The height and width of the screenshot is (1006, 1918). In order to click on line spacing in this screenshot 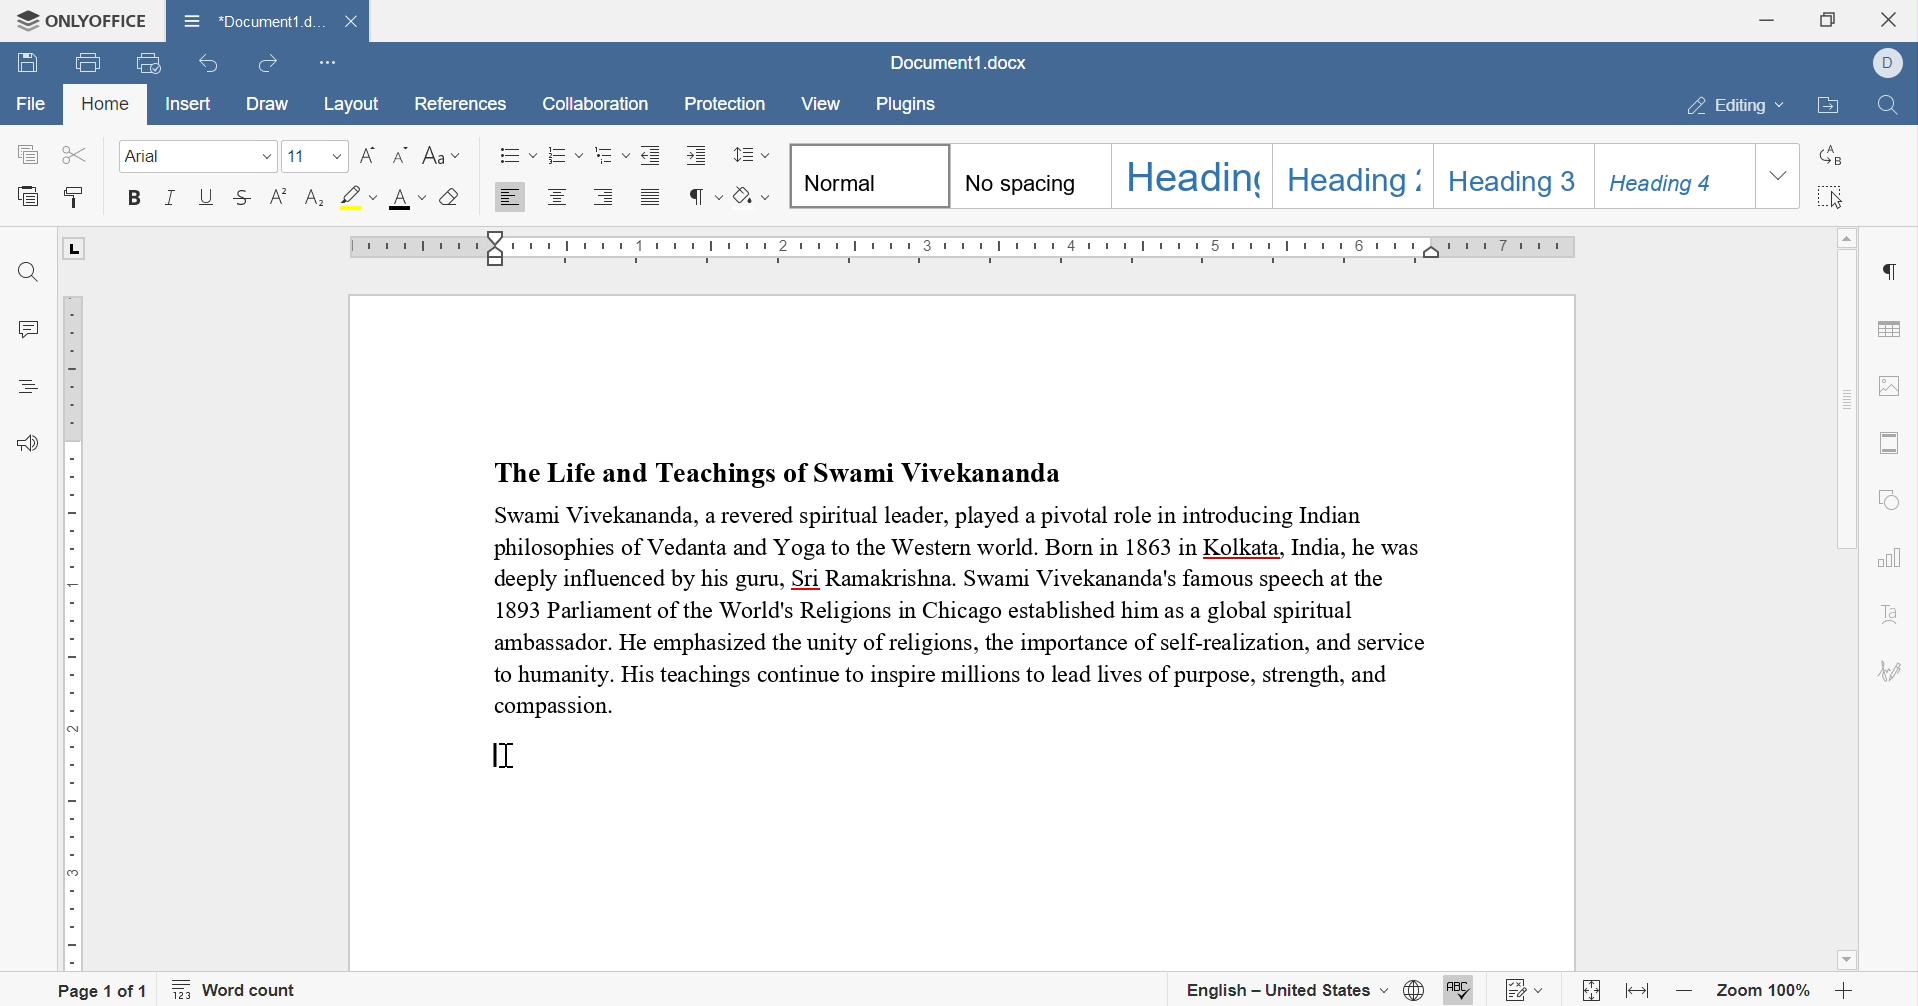, I will do `click(748, 155)`.